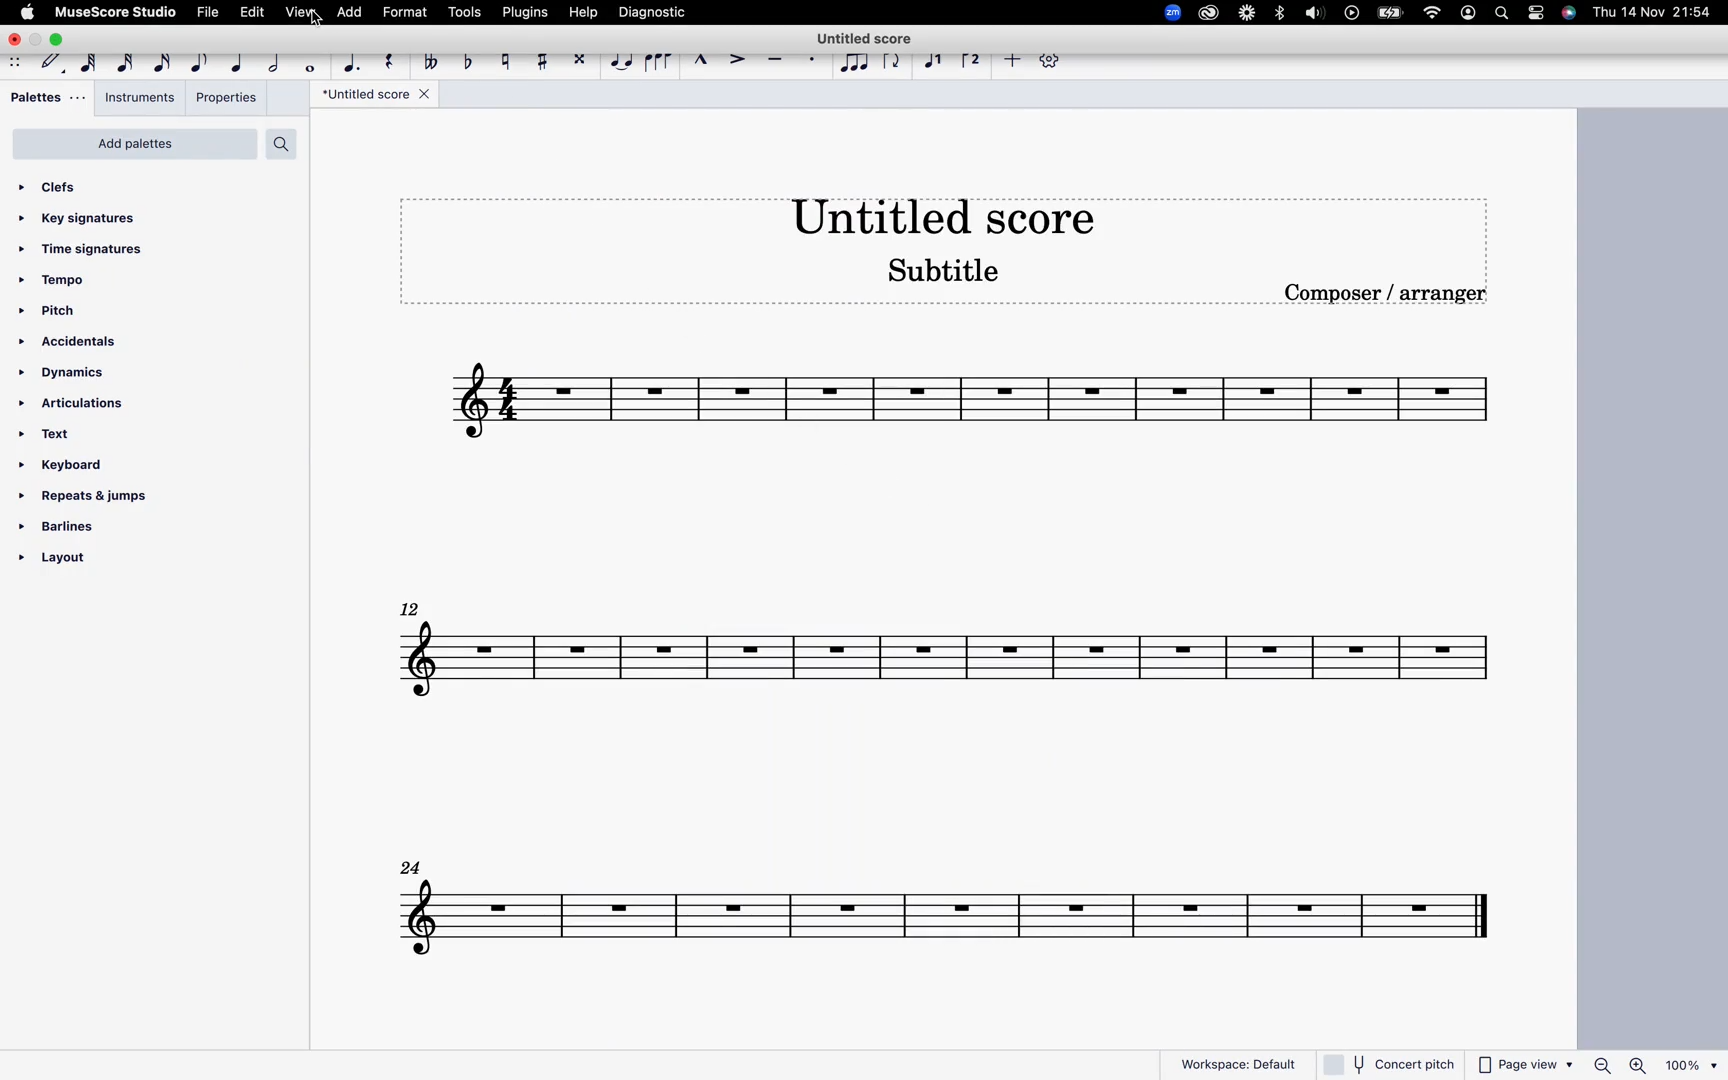 The height and width of the screenshot is (1080, 1728). I want to click on close, so click(429, 96).